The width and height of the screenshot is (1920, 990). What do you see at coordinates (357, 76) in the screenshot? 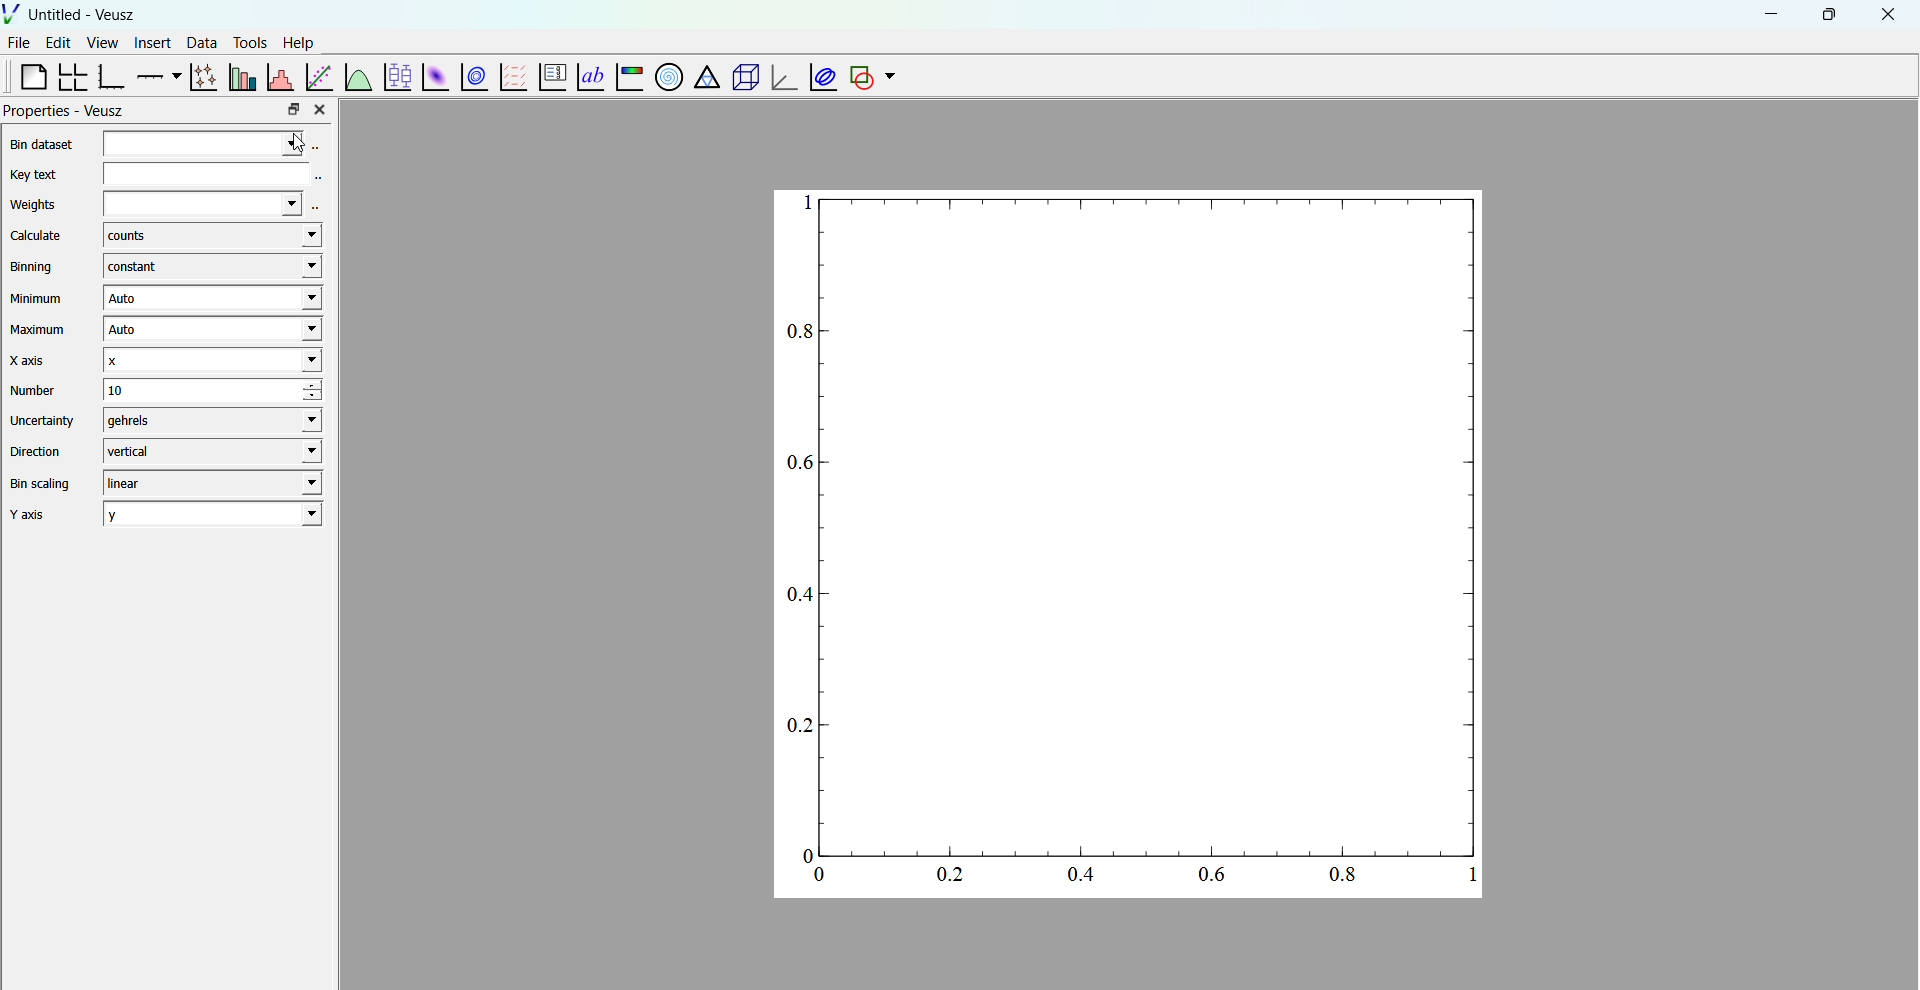
I see `plot functions` at bounding box center [357, 76].